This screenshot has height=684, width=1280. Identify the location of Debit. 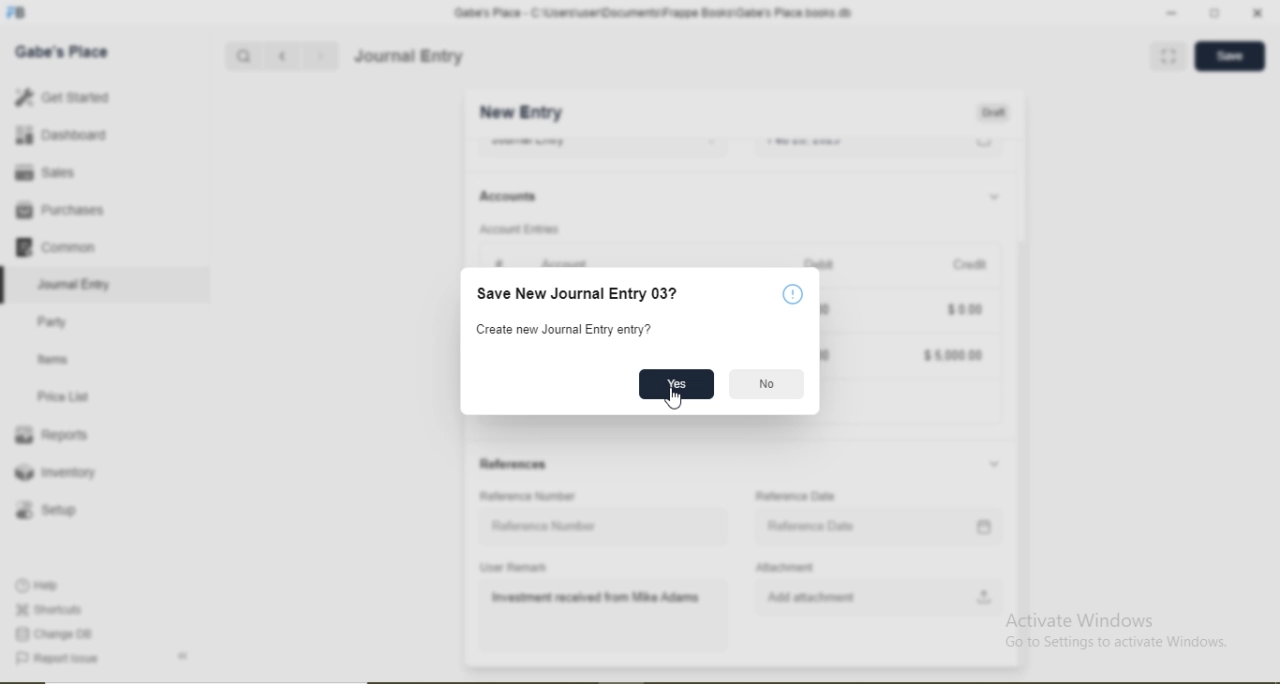
(822, 261).